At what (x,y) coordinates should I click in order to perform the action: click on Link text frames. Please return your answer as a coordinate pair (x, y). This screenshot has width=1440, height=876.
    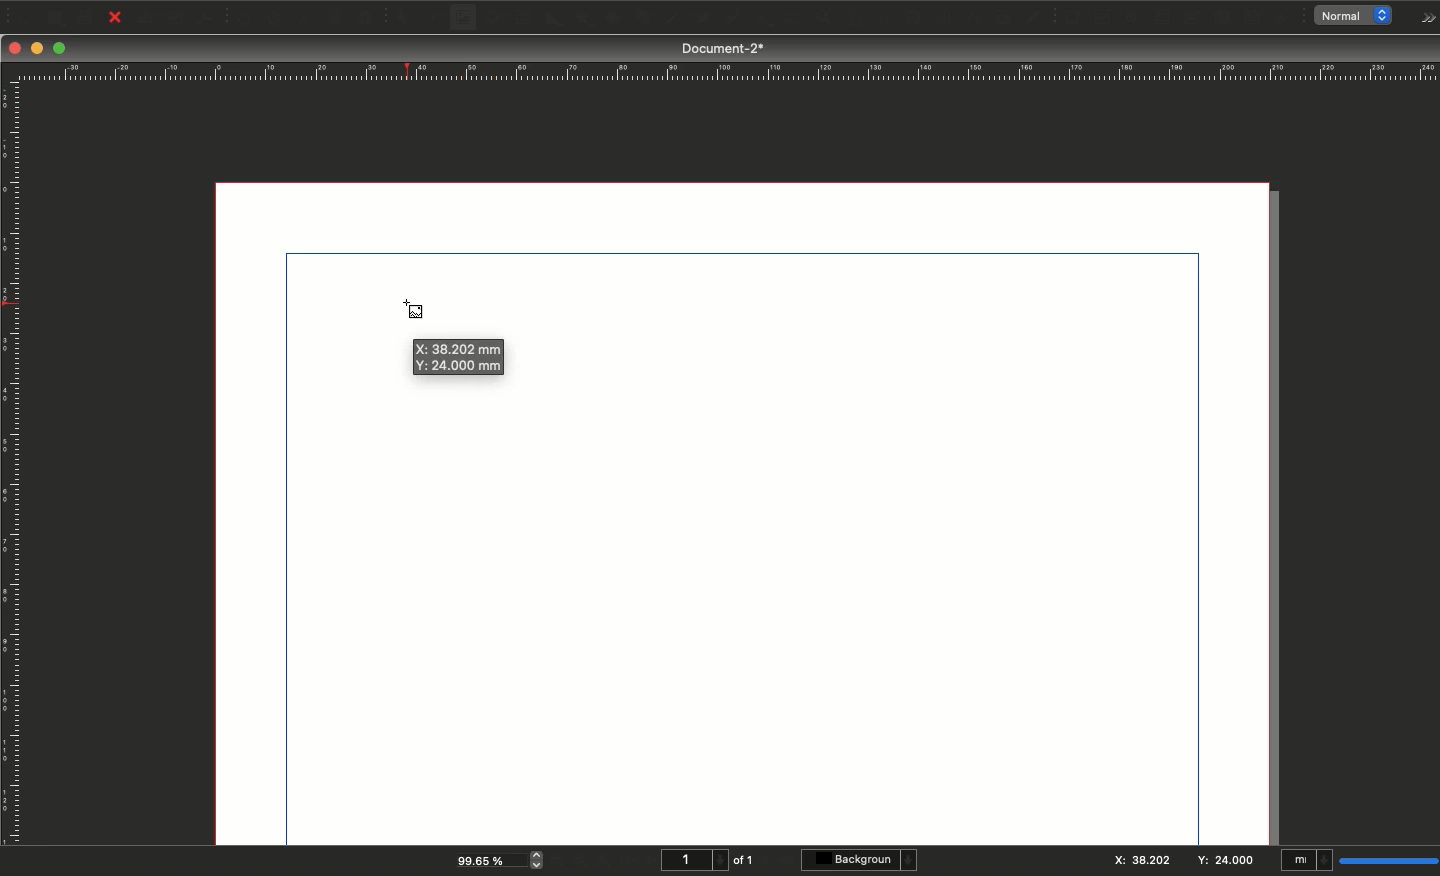
    Looking at the image, I should click on (905, 17).